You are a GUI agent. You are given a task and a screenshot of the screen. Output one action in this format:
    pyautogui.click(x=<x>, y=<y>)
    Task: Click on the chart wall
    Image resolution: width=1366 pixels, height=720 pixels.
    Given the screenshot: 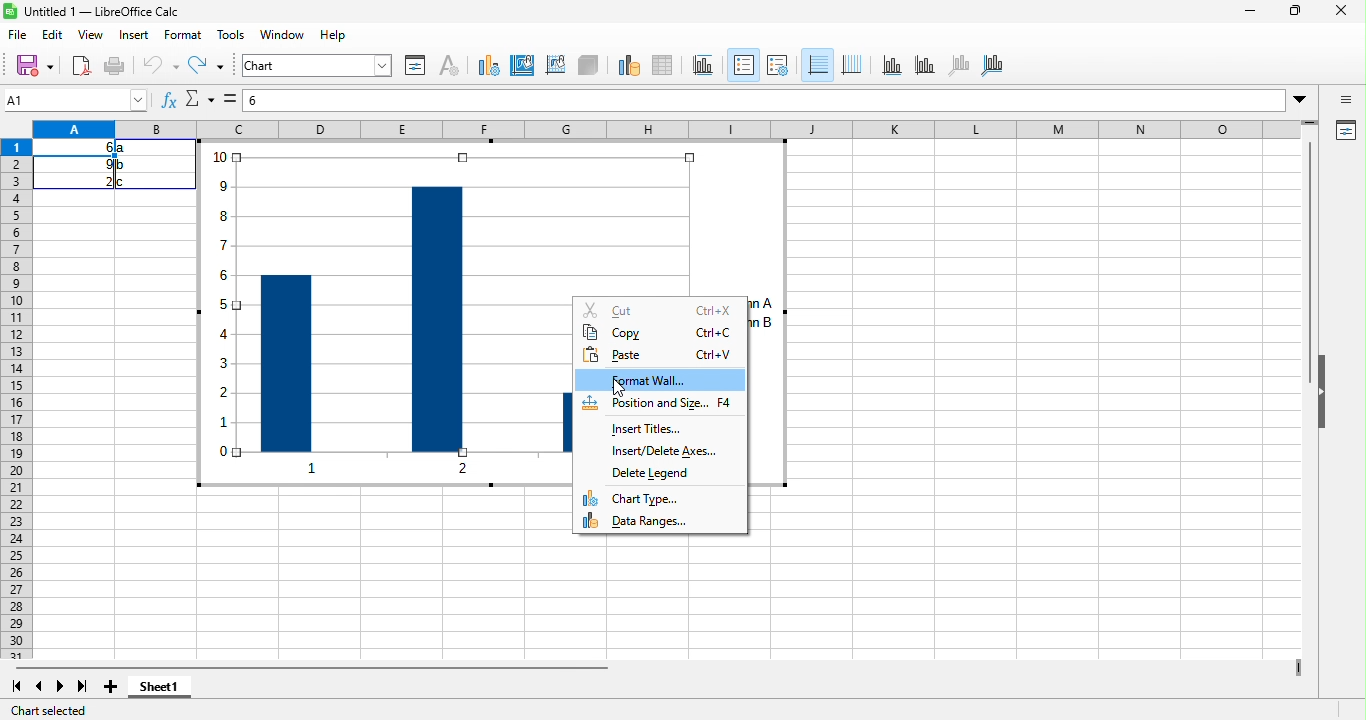 What is the action you would take?
    pyautogui.click(x=556, y=66)
    